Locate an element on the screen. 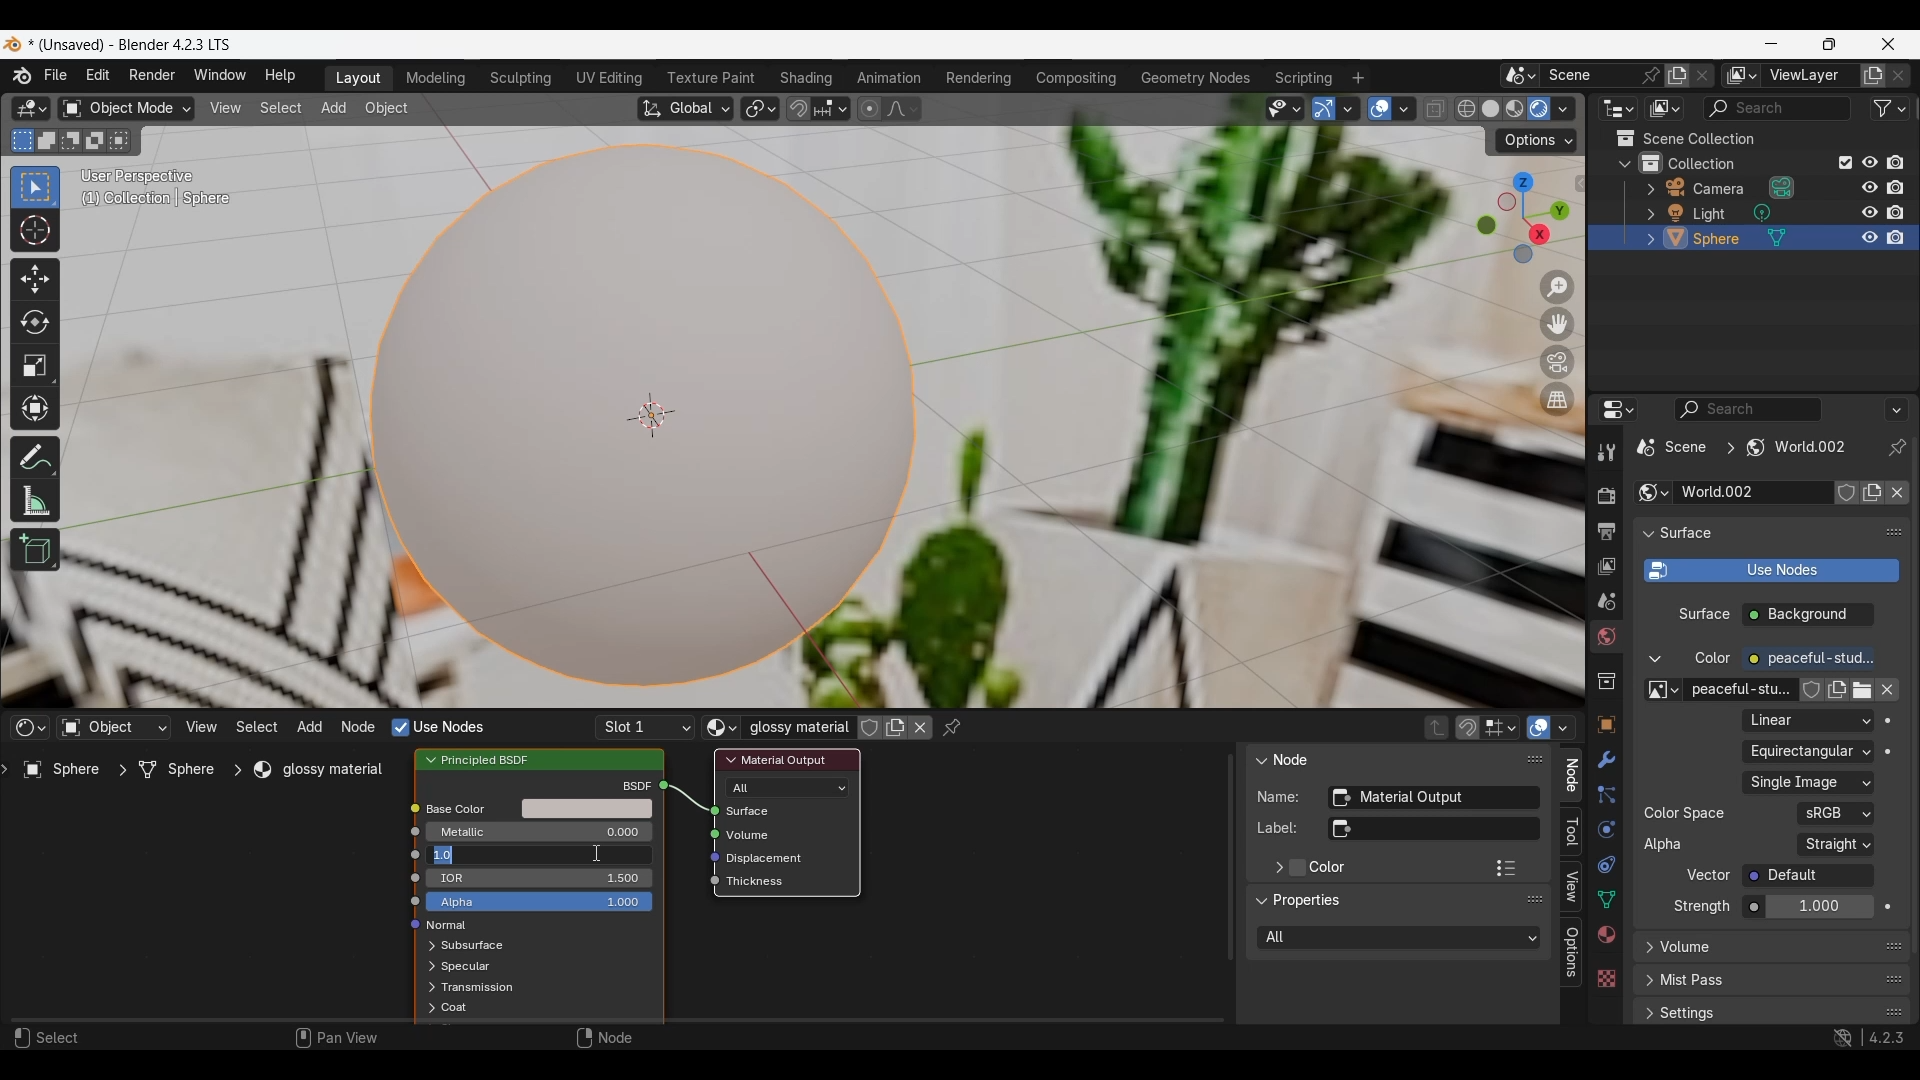 This screenshot has height=1080, width=1920. Stop node element is located at coordinates (1500, 727).